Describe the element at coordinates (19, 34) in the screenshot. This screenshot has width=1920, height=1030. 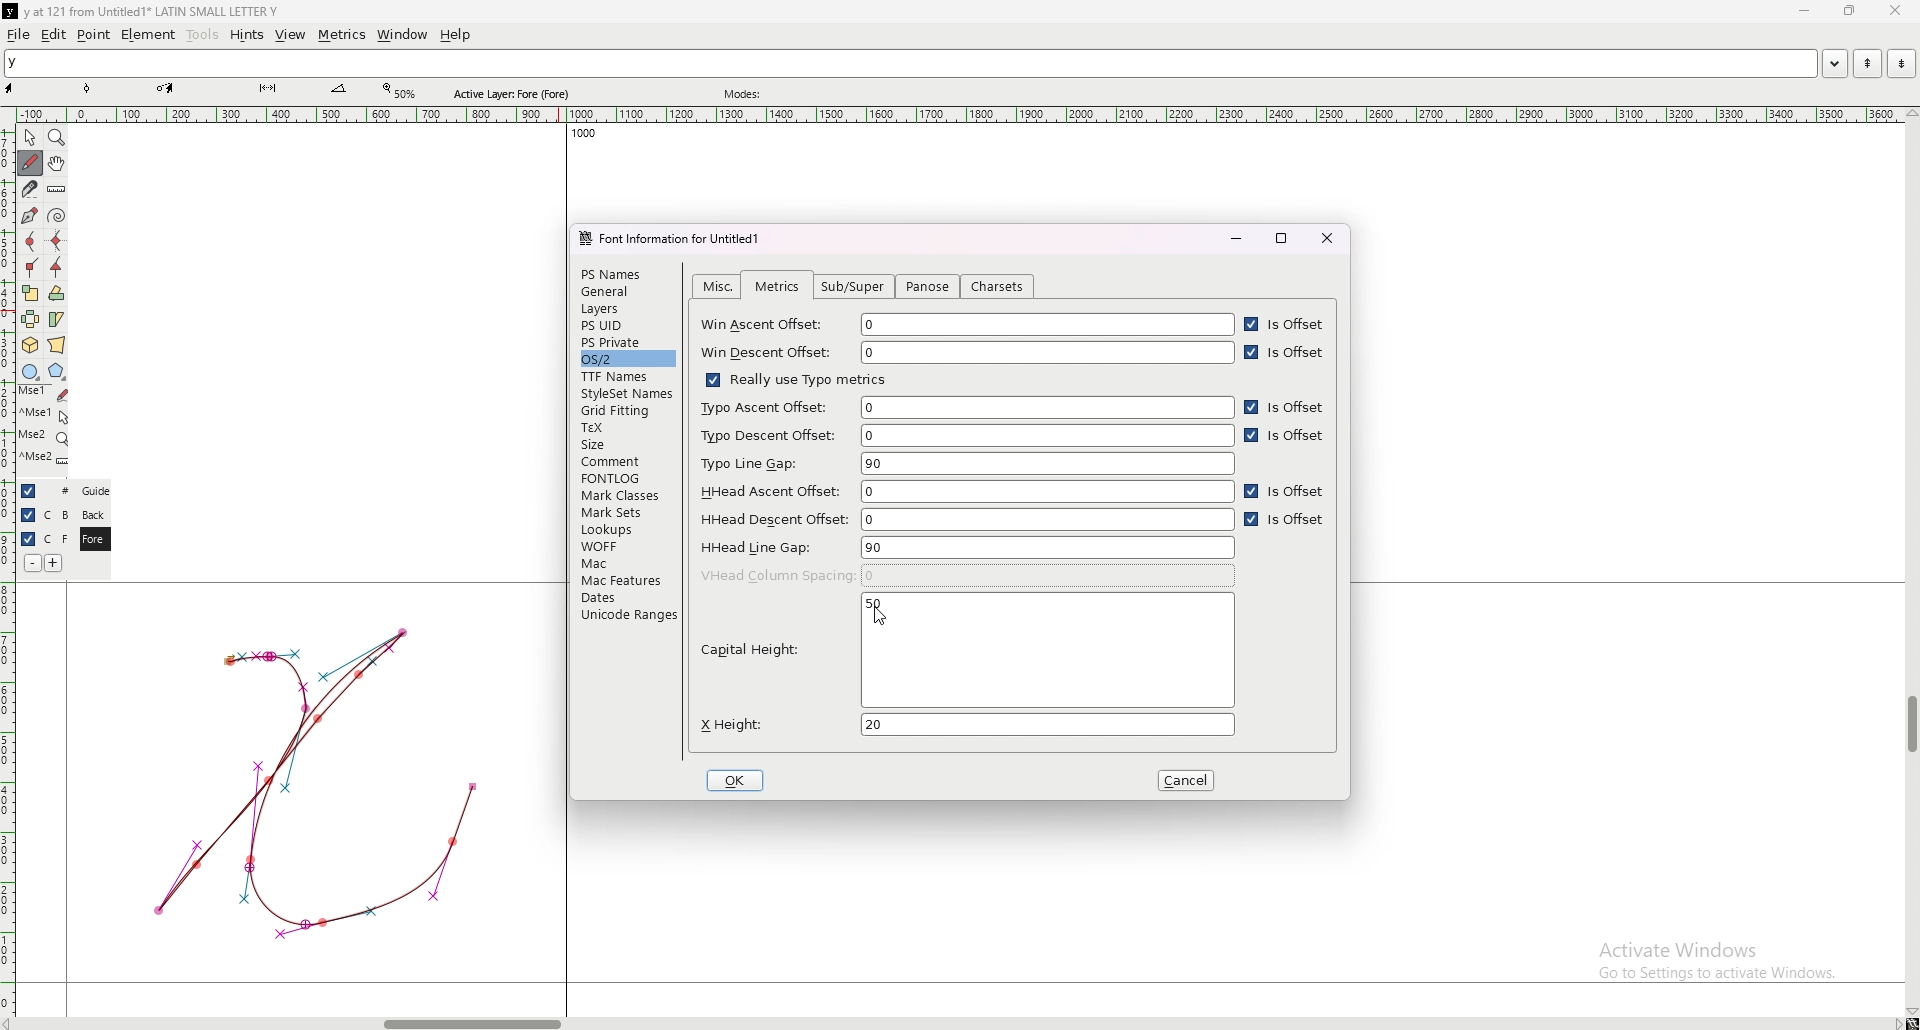
I see `file` at that location.